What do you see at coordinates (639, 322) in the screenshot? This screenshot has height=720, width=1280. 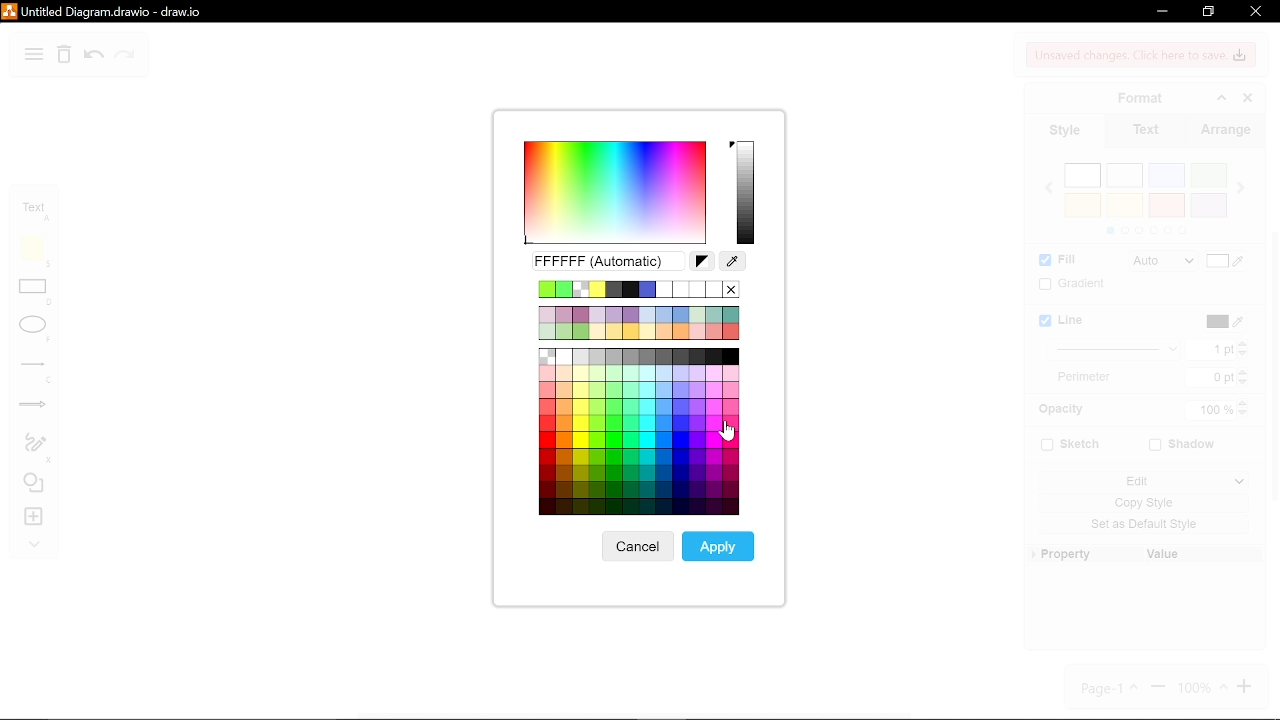 I see `recent display` at bounding box center [639, 322].